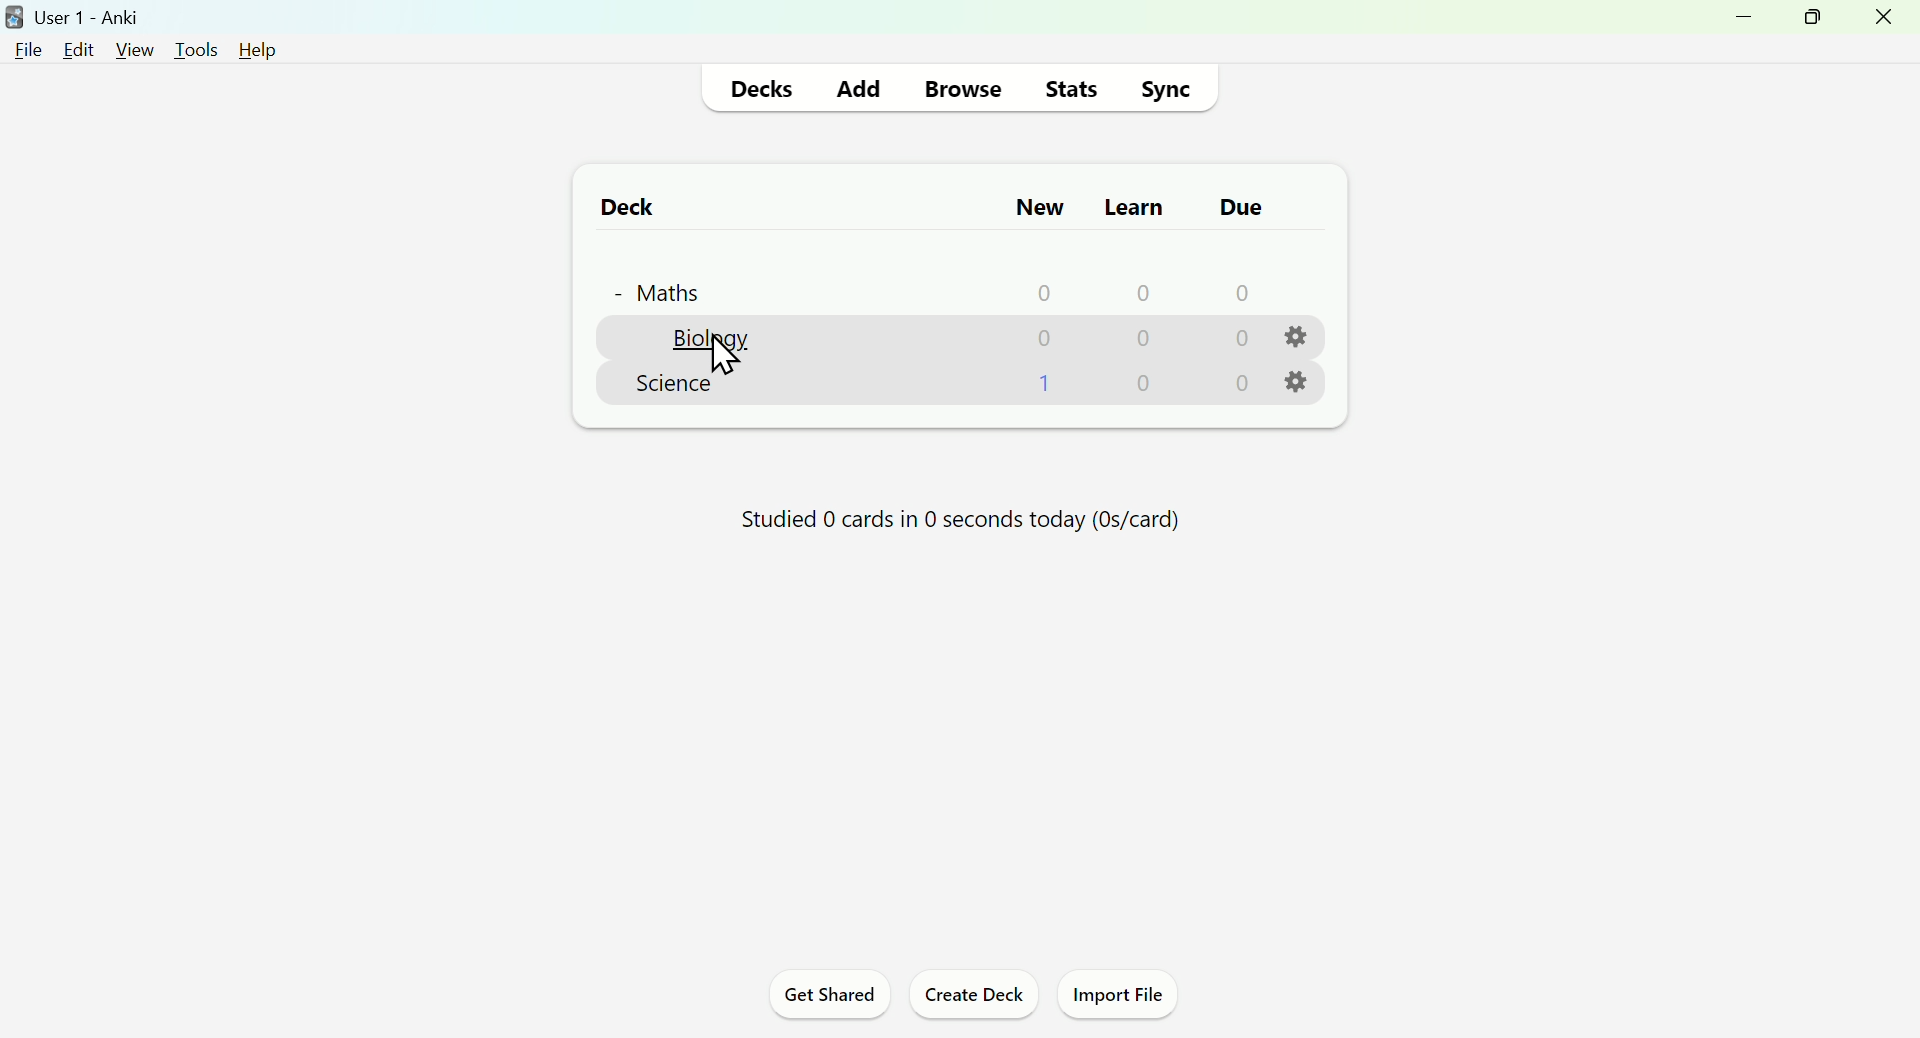 Image resolution: width=1920 pixels, height=1038 pixels. What do you see at coordinates (1135, 295) in the screenshot?
I see `0` at bounding box center [1135, 295].